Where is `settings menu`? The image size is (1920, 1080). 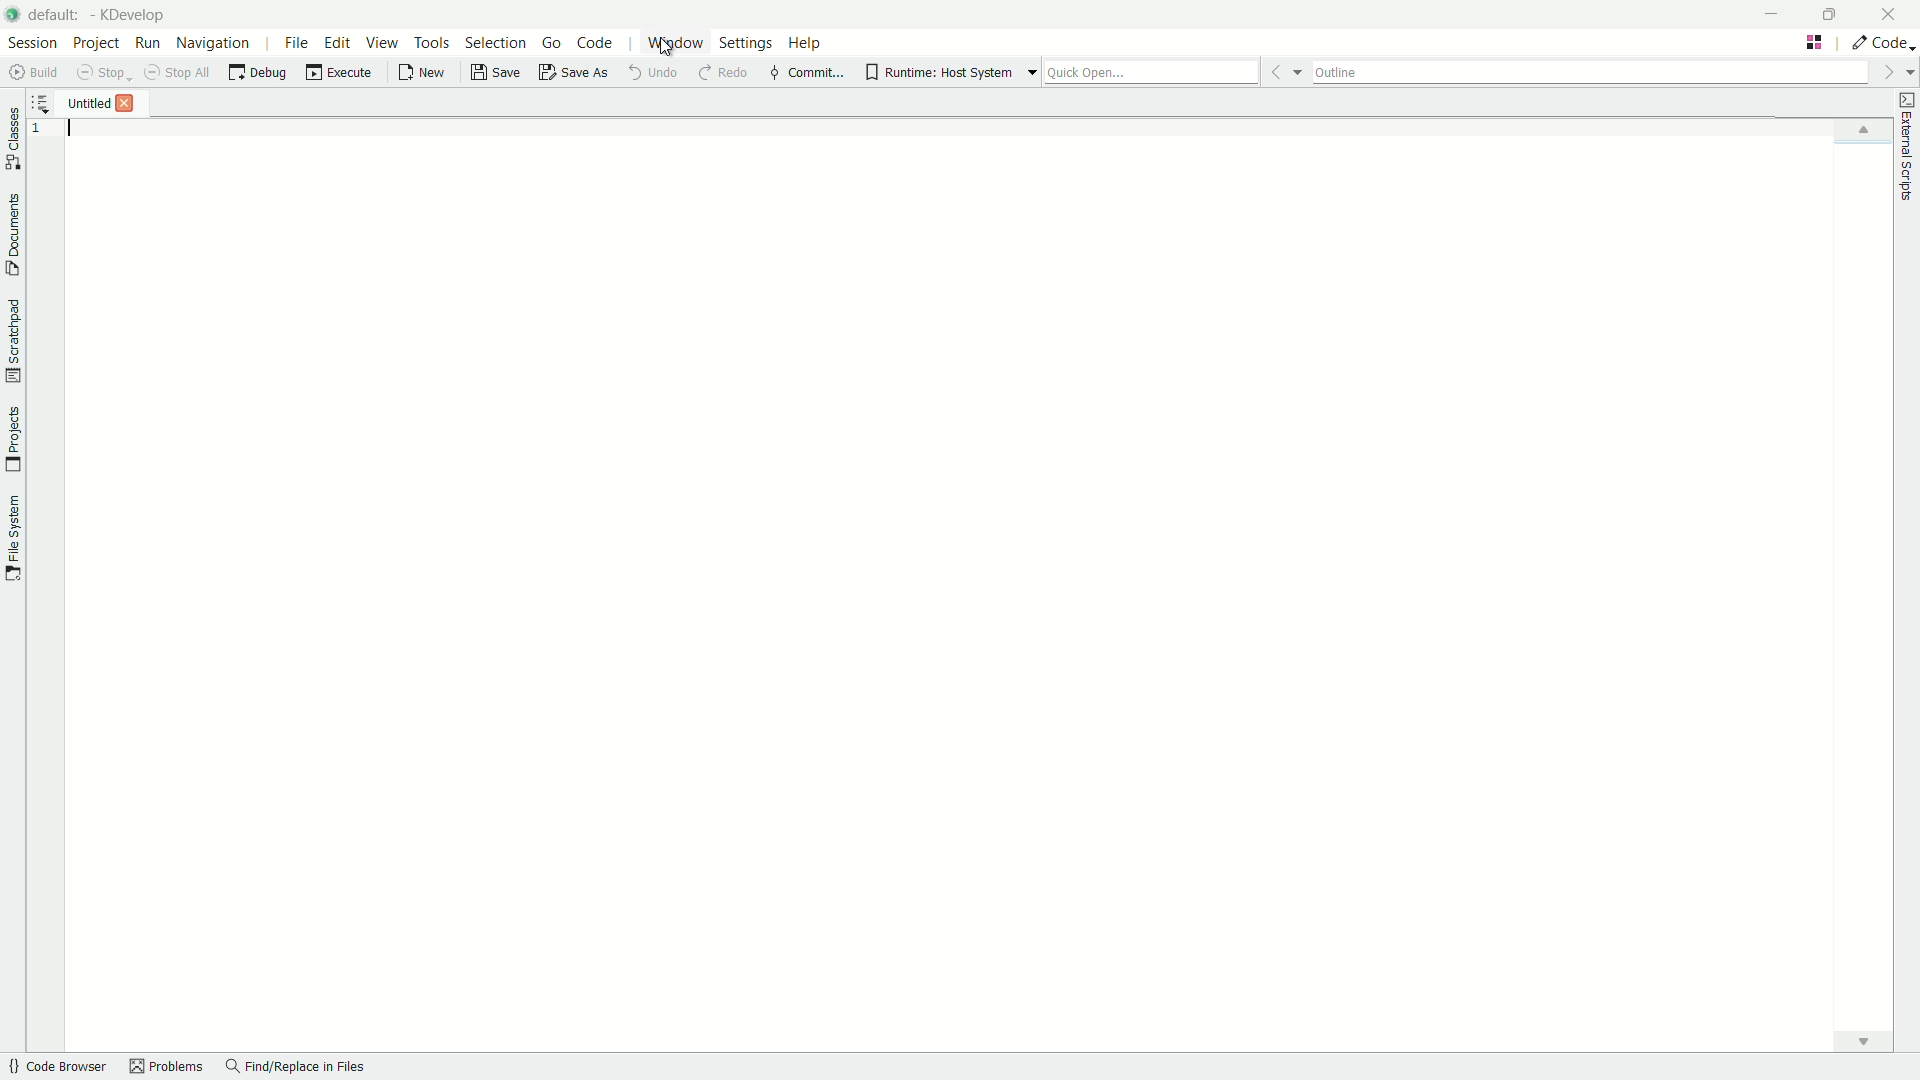 settings menu is located at coordinates (747, 44).